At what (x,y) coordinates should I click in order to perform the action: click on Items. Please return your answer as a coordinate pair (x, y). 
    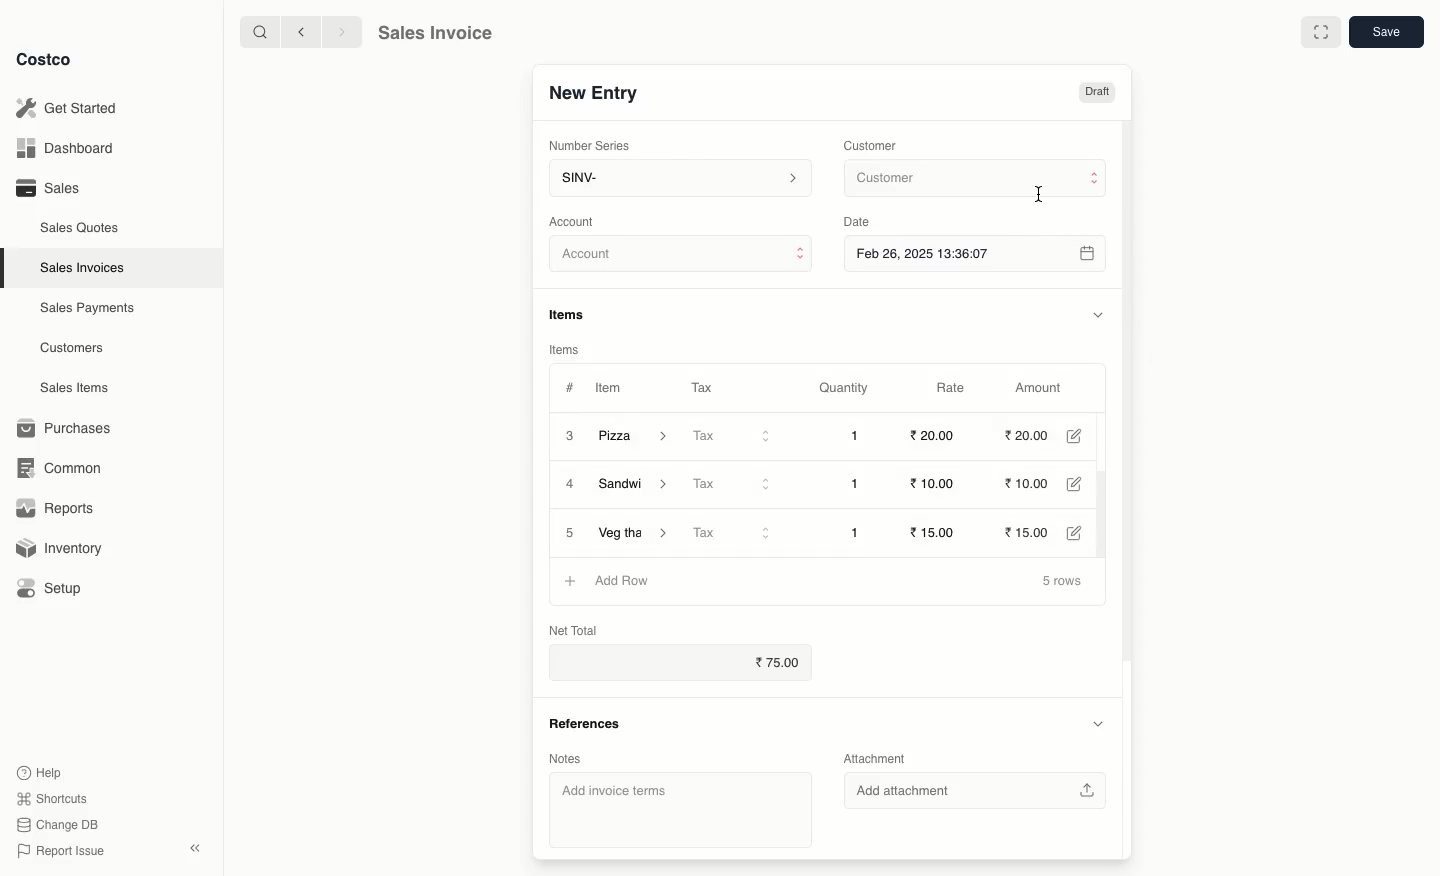
    Looking at the image, I should click on (574, 314).